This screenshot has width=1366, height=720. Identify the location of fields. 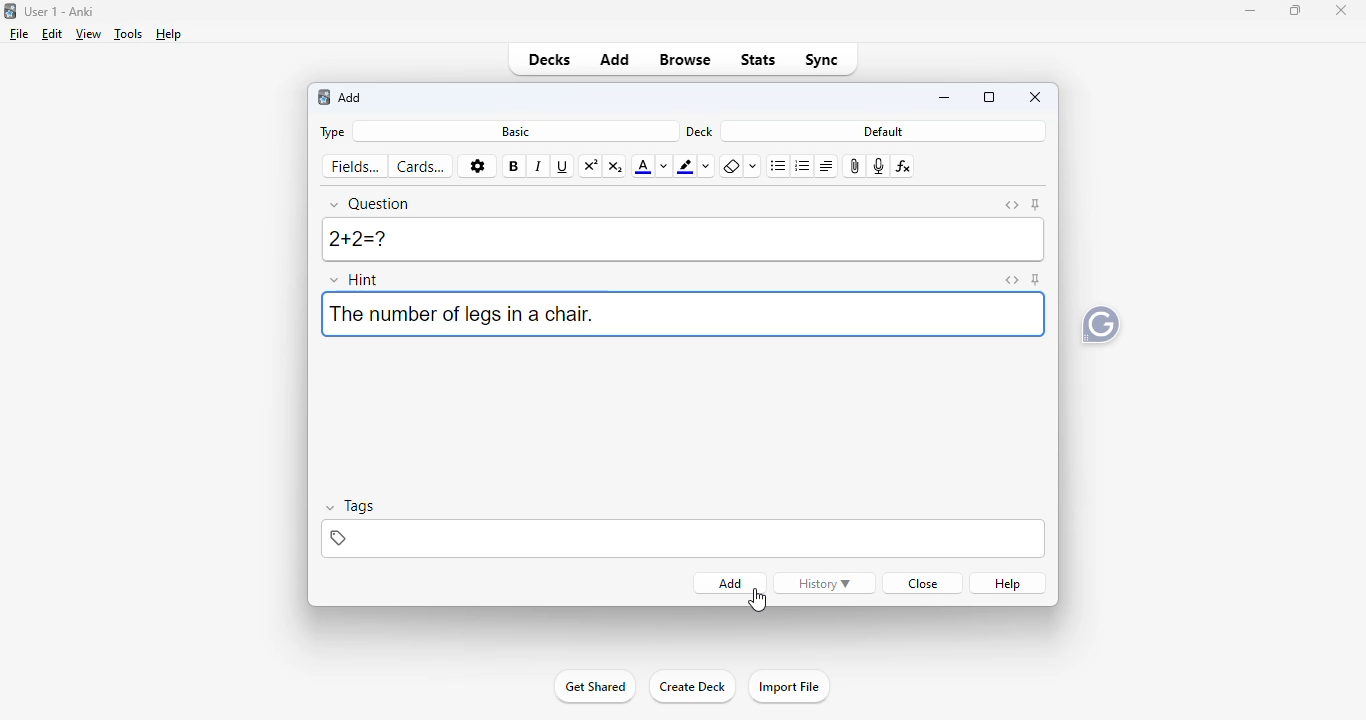
(355, 167).